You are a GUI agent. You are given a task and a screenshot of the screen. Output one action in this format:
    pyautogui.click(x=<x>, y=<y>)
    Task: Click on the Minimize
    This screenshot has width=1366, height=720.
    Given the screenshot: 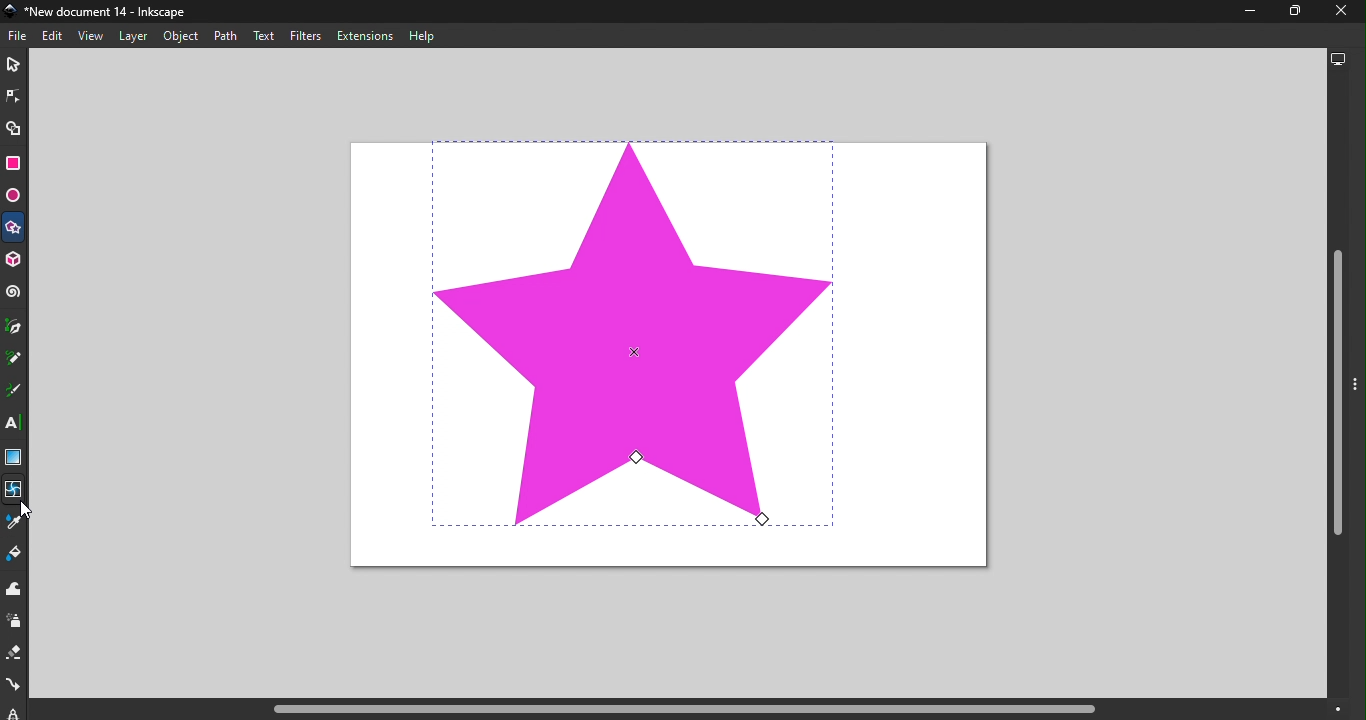 What is the action you would take?
    pyautogui.click(x=1245, y=15)
    